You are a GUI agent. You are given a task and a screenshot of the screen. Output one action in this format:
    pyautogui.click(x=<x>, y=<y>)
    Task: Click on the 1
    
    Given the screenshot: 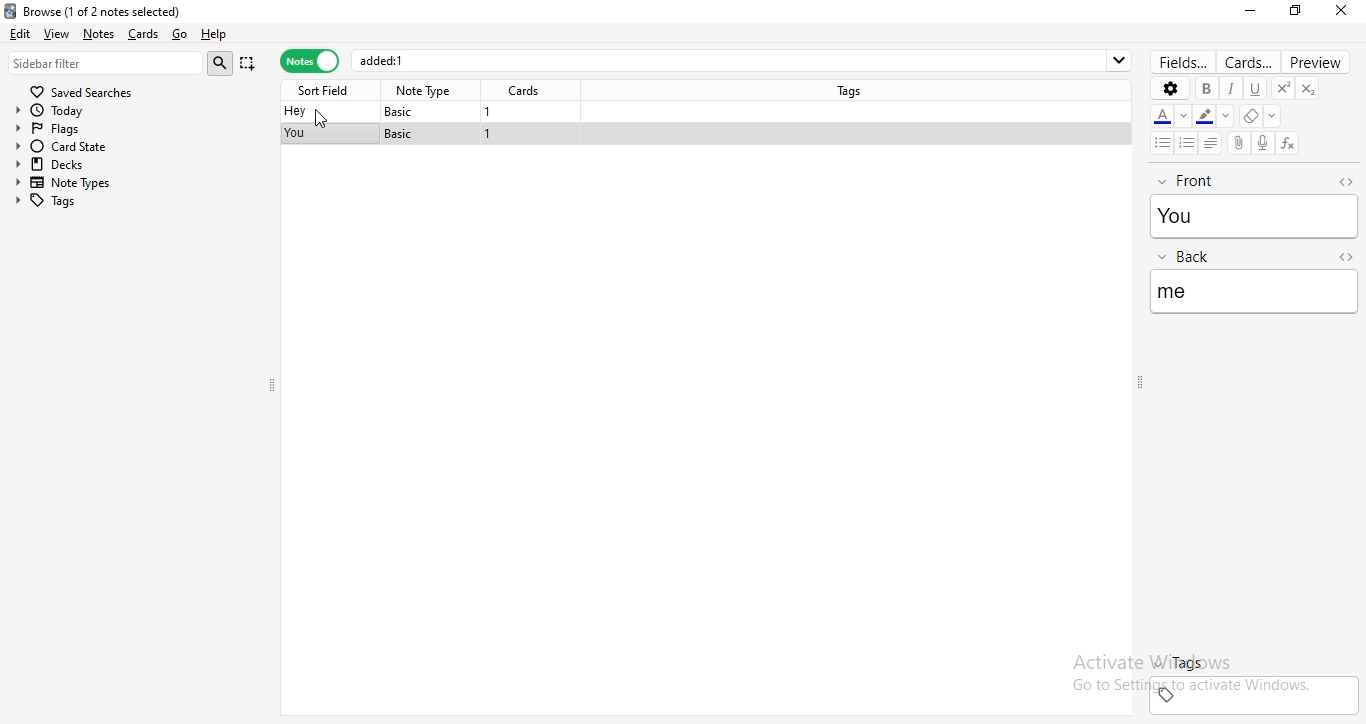 What is the action you would take?
    pyautogui.click(x=488, y=112)
    